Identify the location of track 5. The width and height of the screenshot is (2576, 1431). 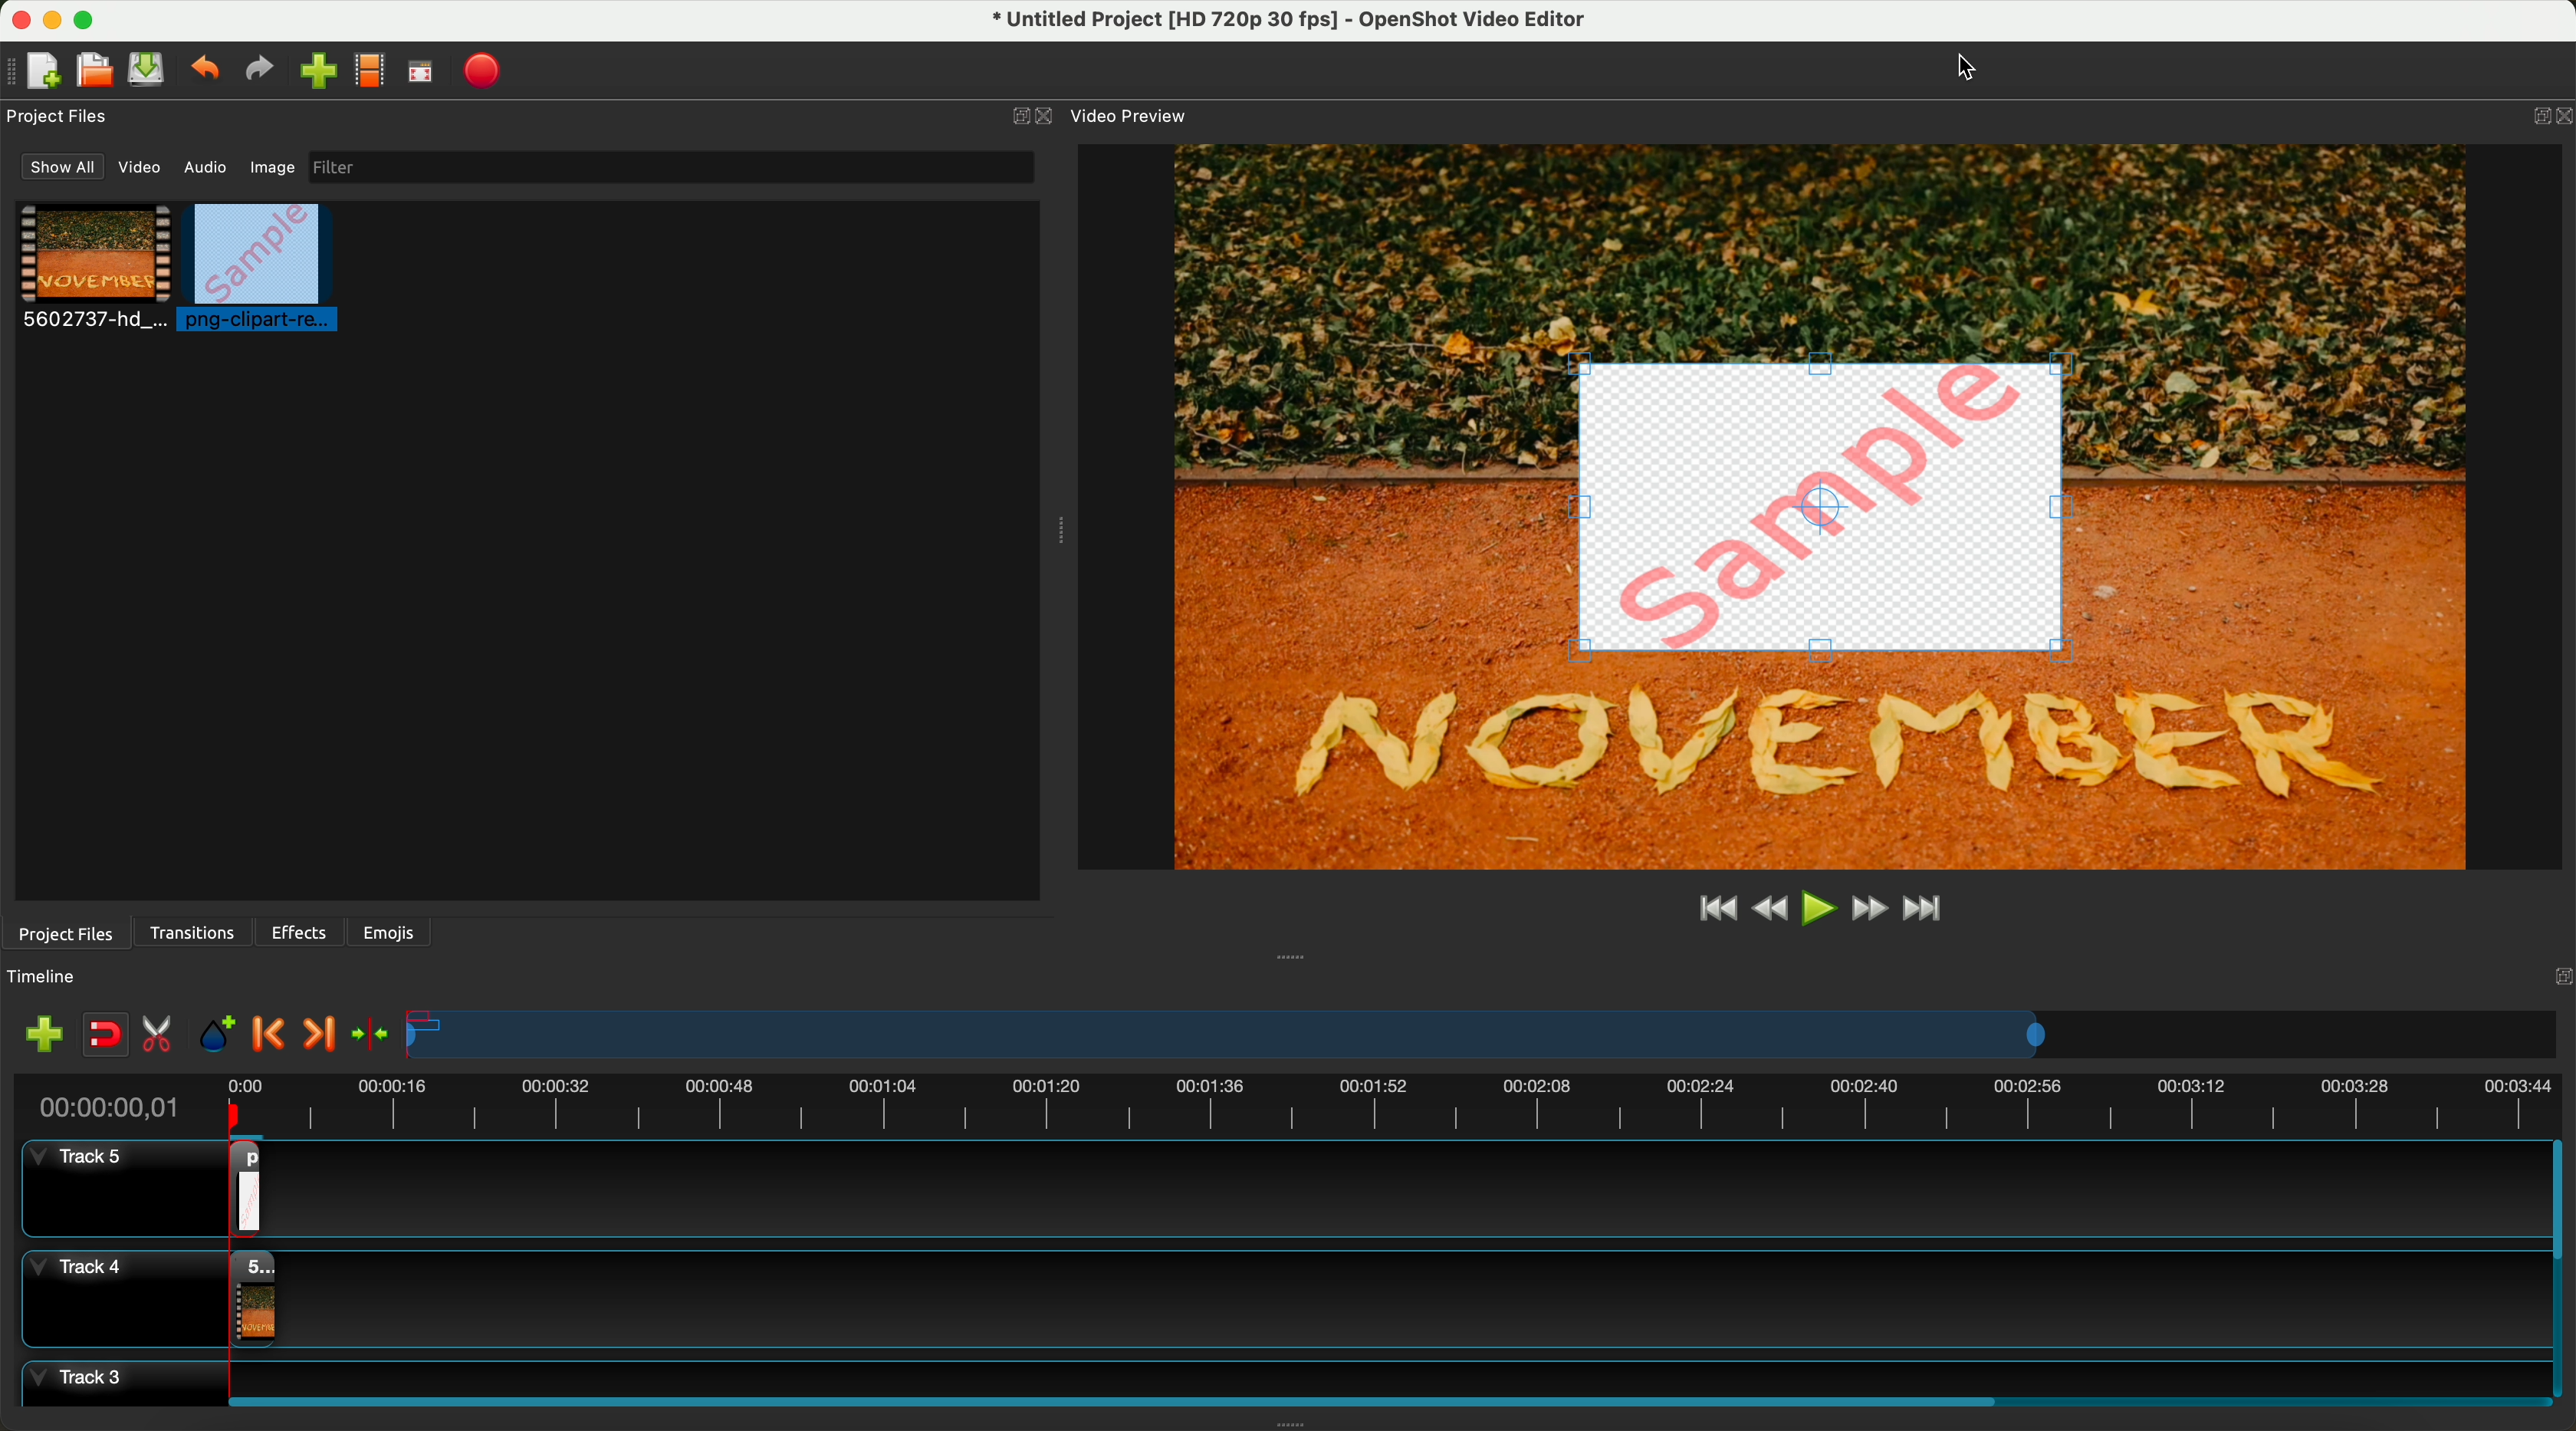
(106, 1190).